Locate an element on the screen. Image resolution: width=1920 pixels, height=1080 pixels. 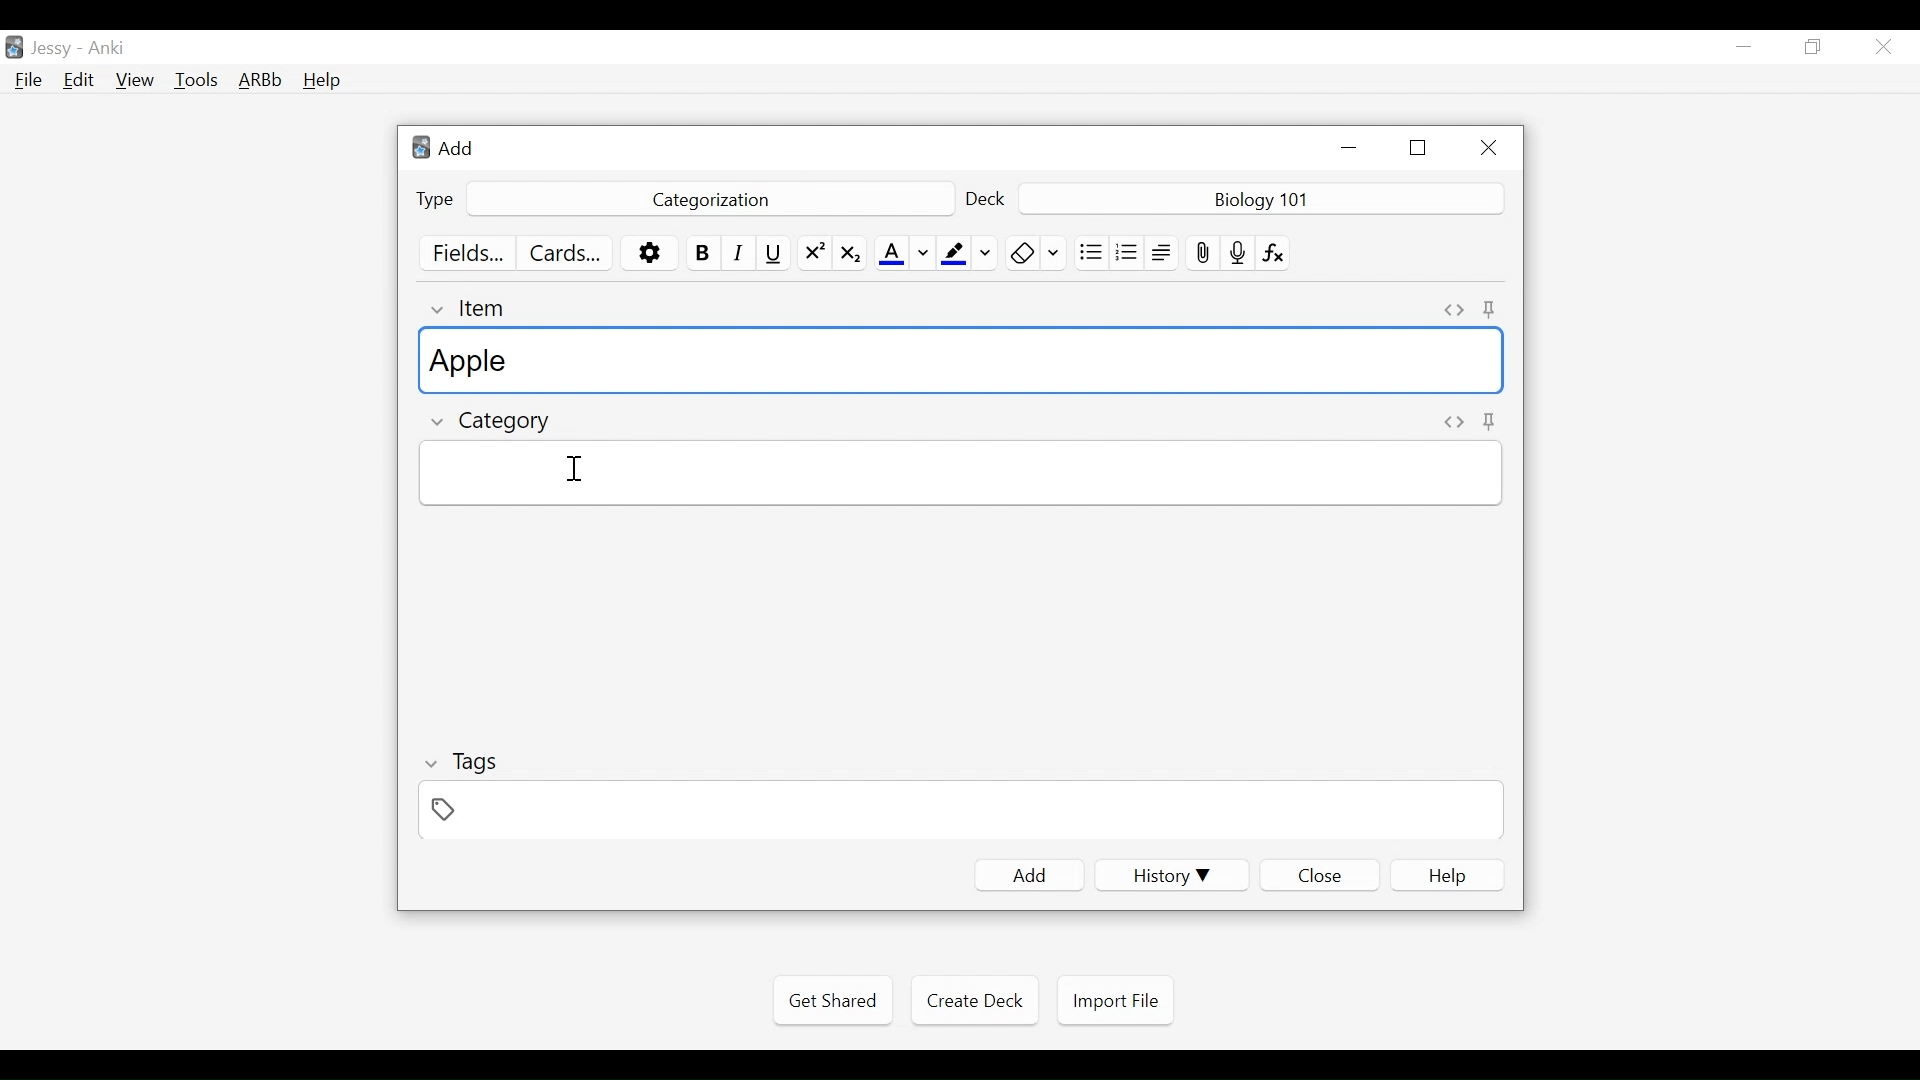
Category is located at coordinates (494, 424).